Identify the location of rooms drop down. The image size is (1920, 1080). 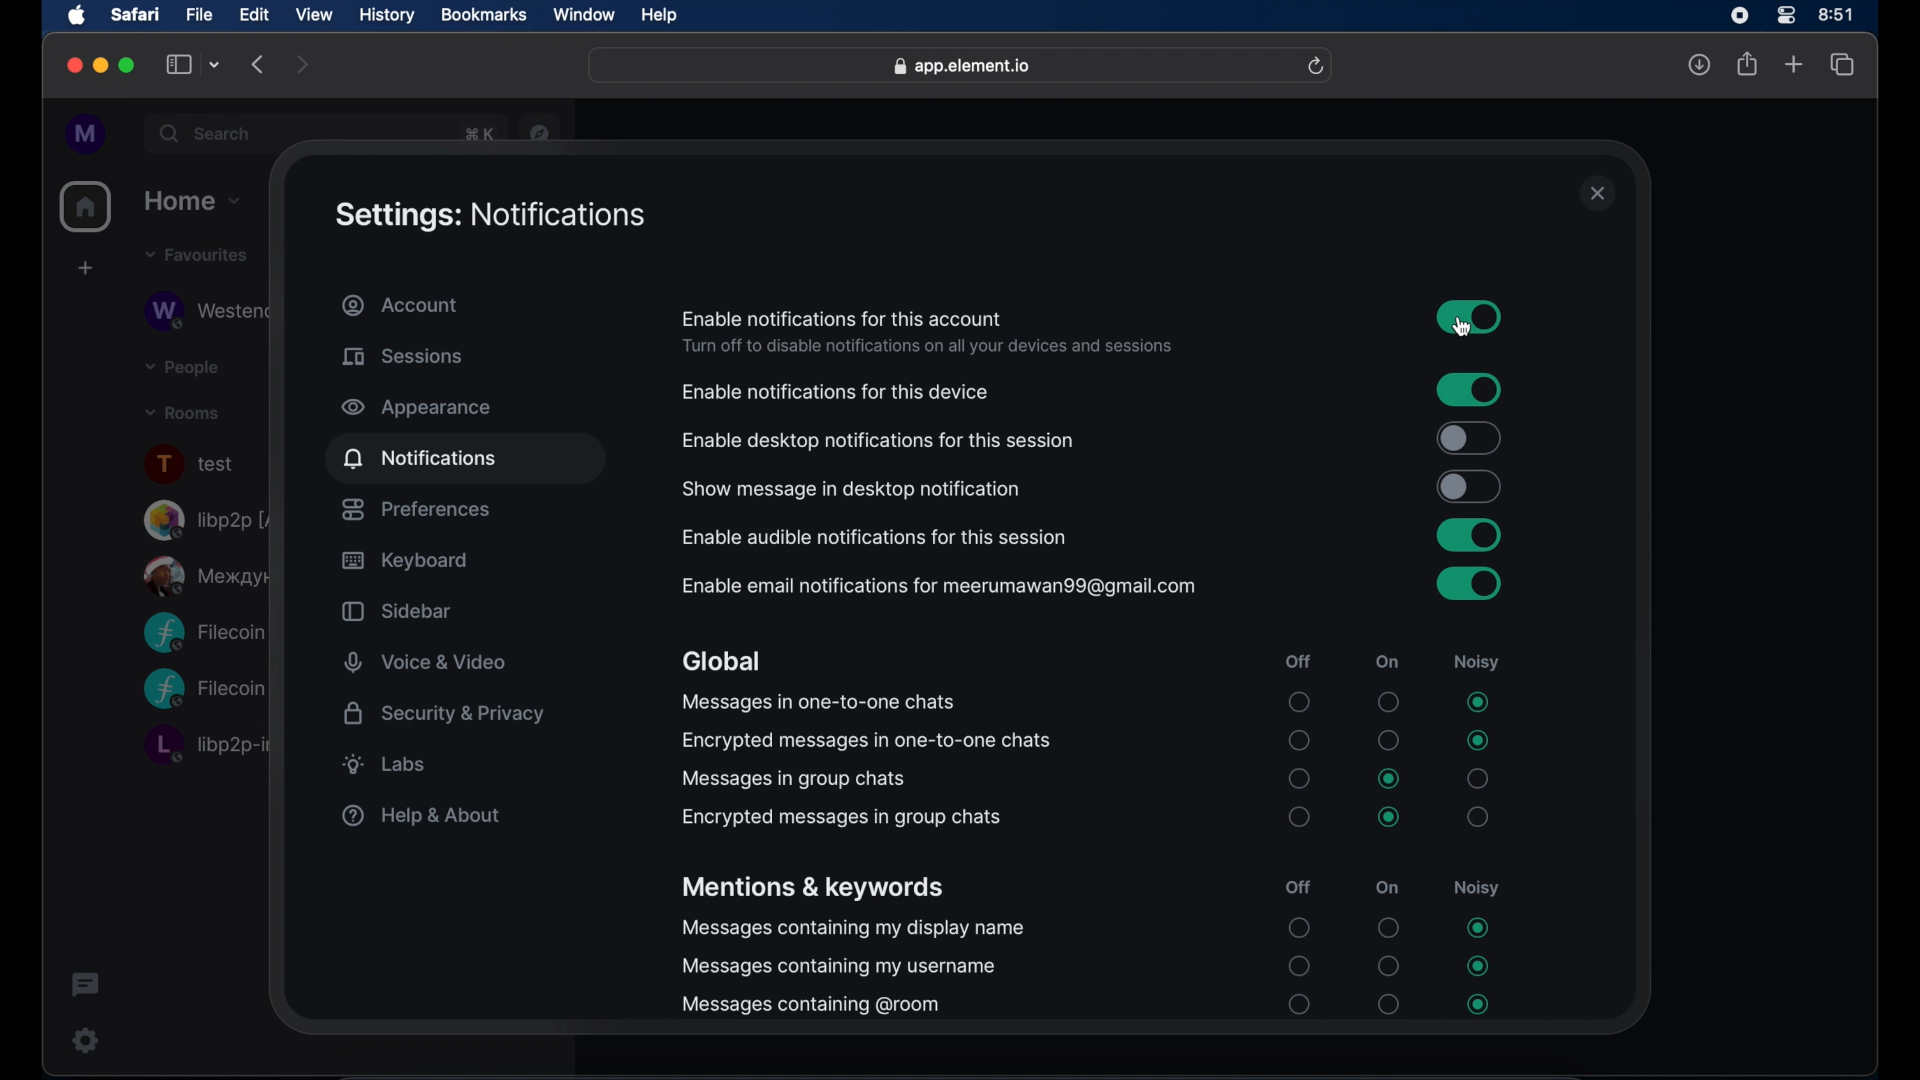
(180, 414).